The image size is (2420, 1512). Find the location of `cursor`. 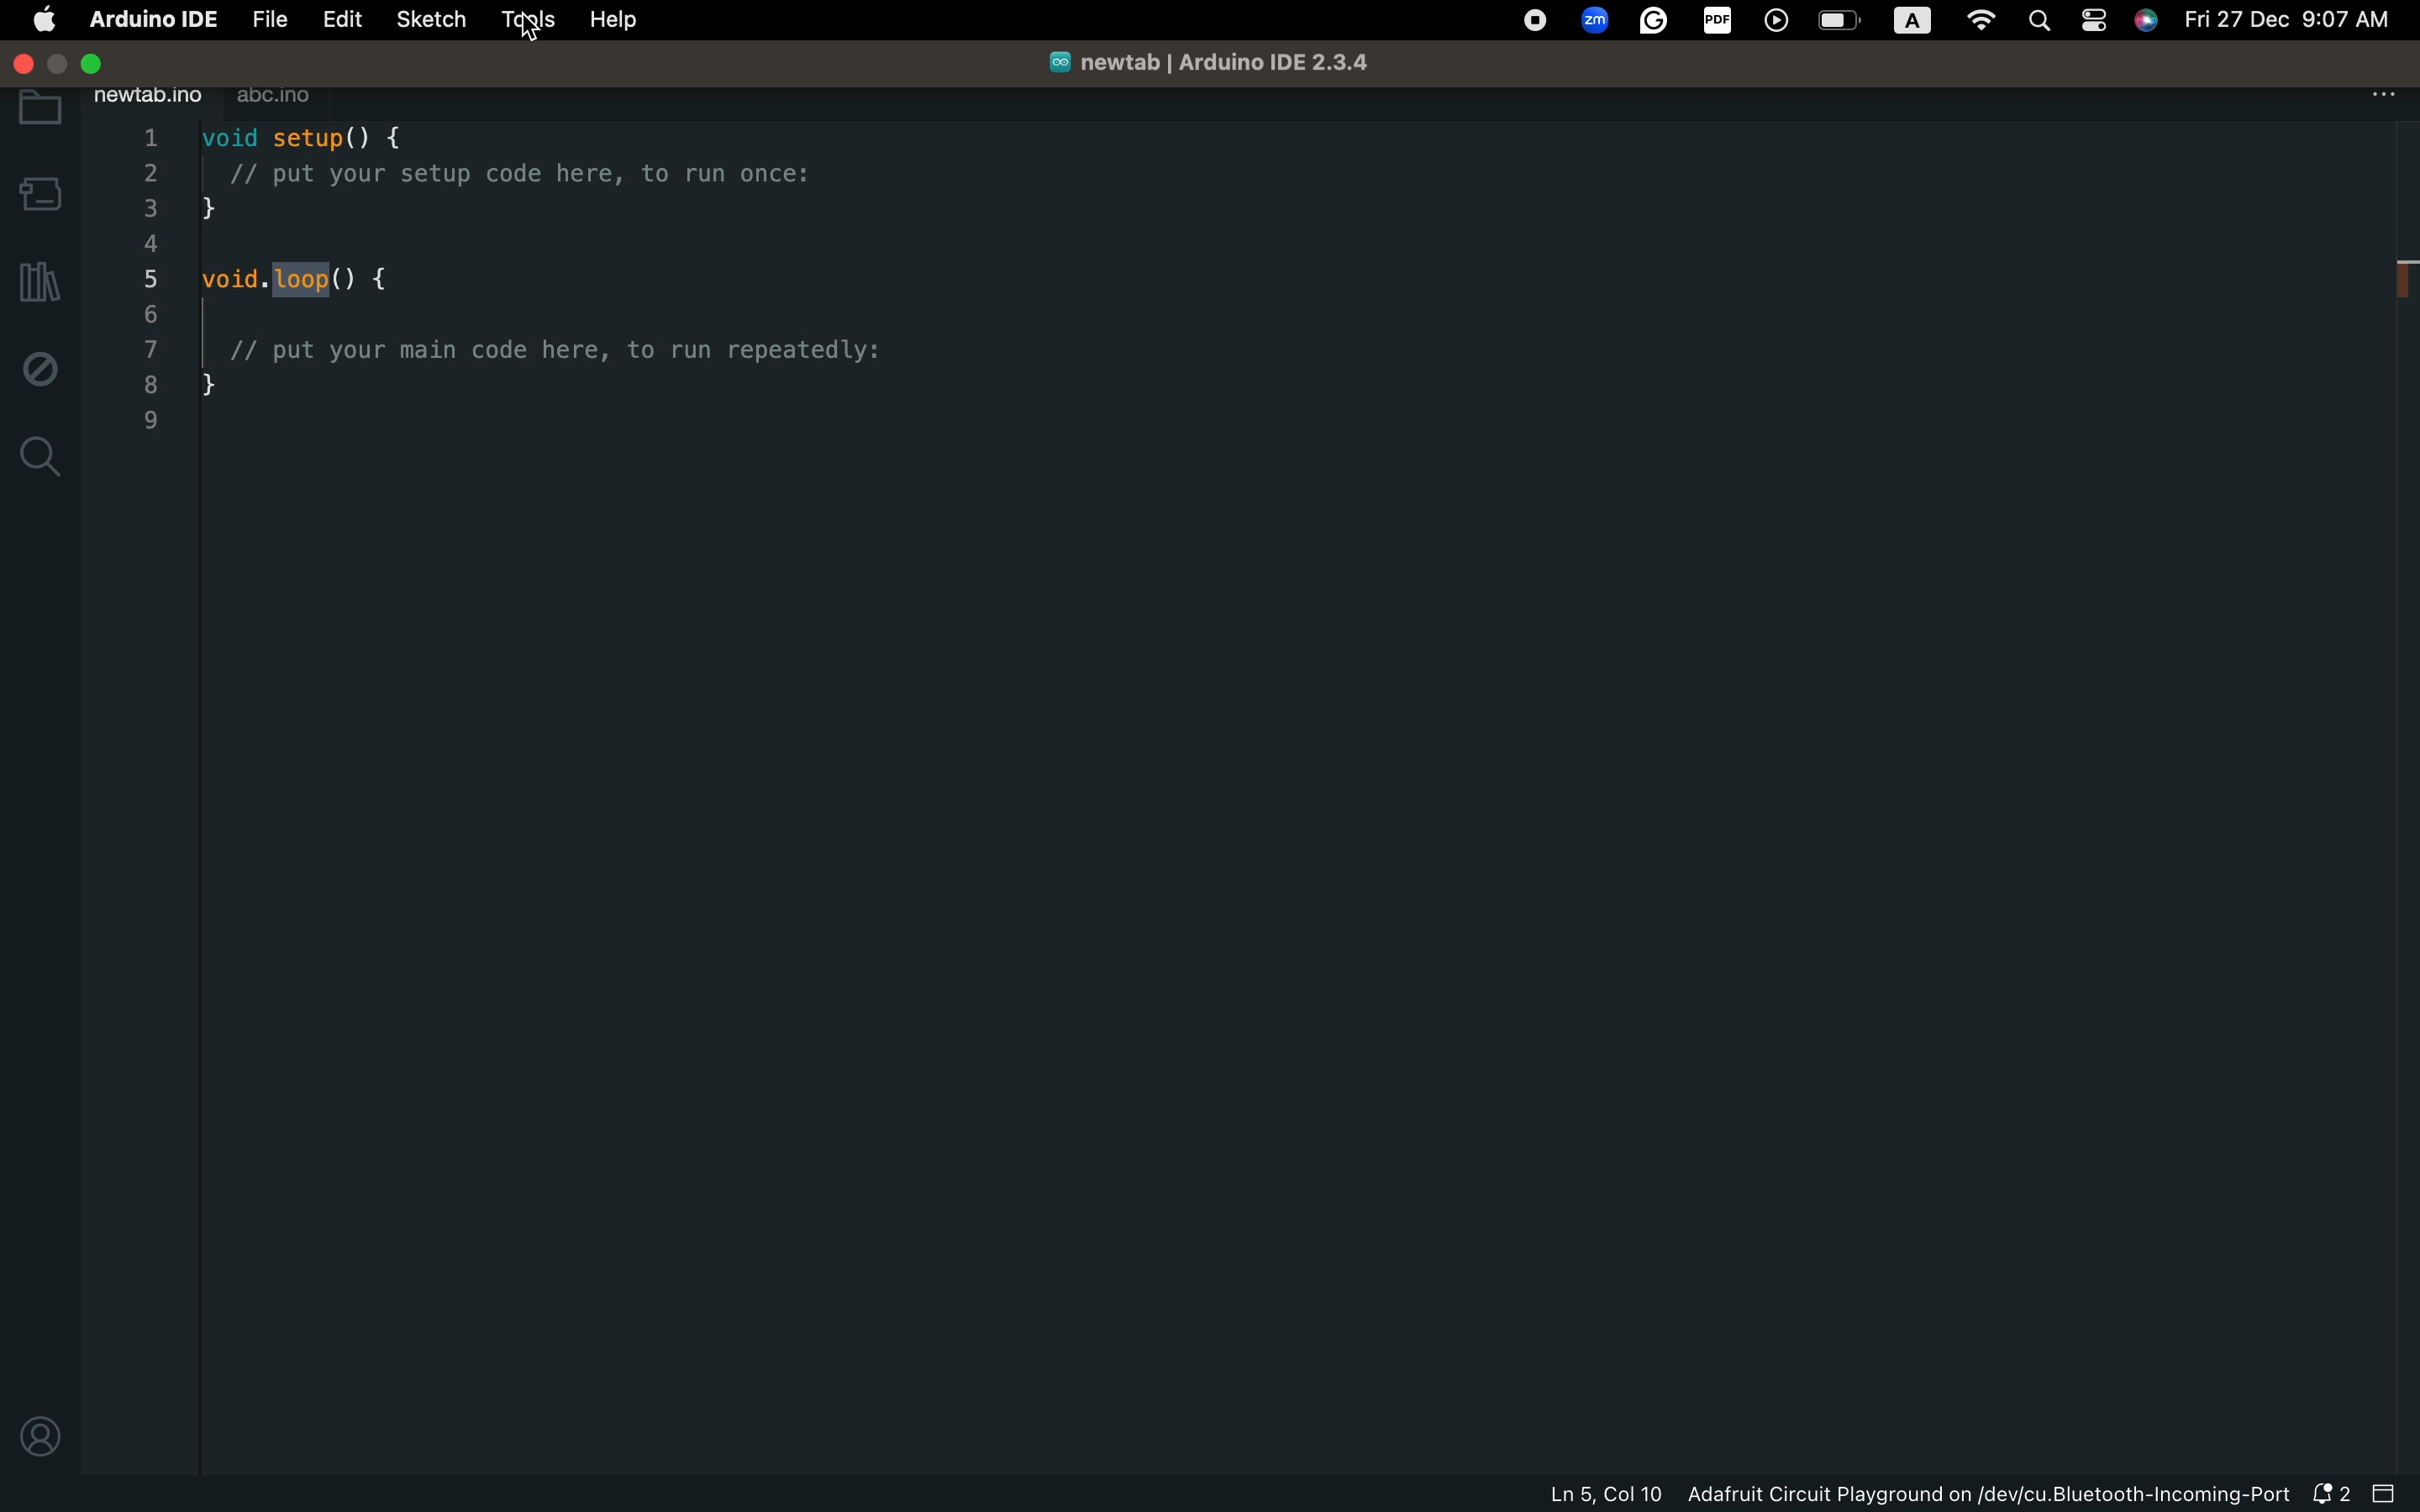

cursor is located at coordinates (530, 29).